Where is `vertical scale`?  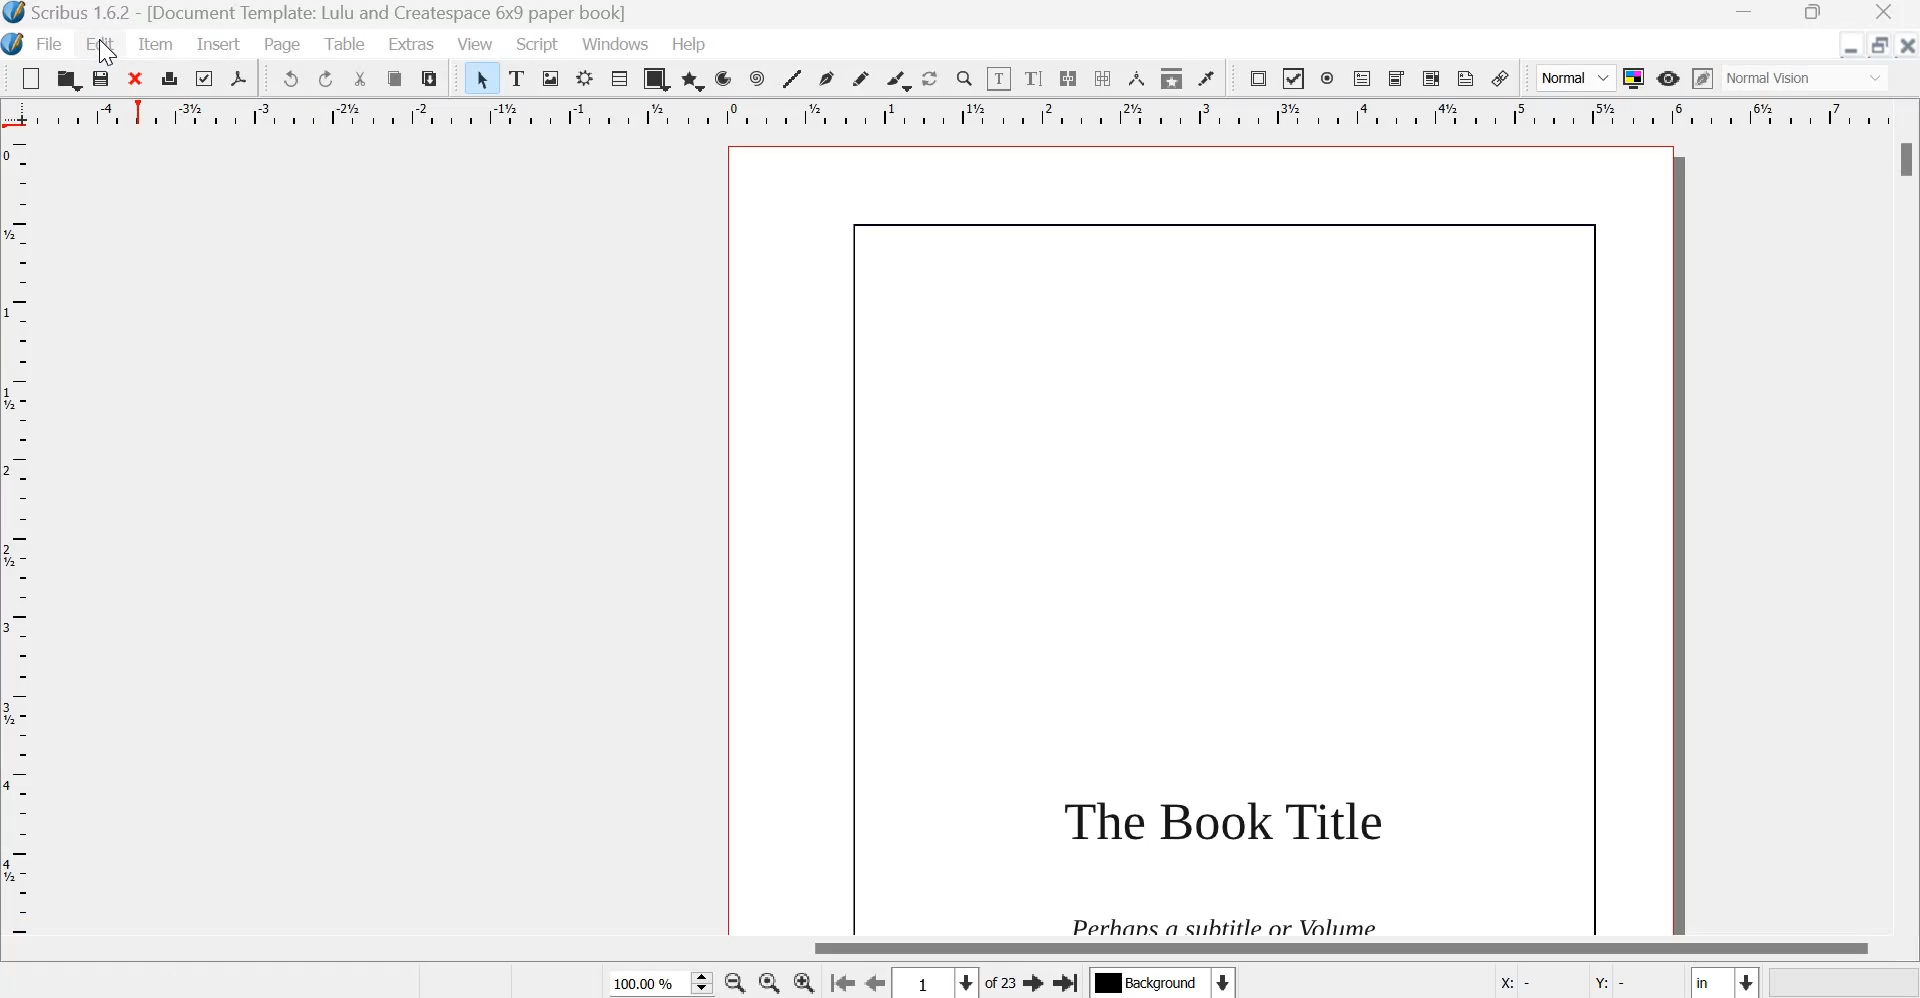
vertical scale is located at coordinates (20, 531).